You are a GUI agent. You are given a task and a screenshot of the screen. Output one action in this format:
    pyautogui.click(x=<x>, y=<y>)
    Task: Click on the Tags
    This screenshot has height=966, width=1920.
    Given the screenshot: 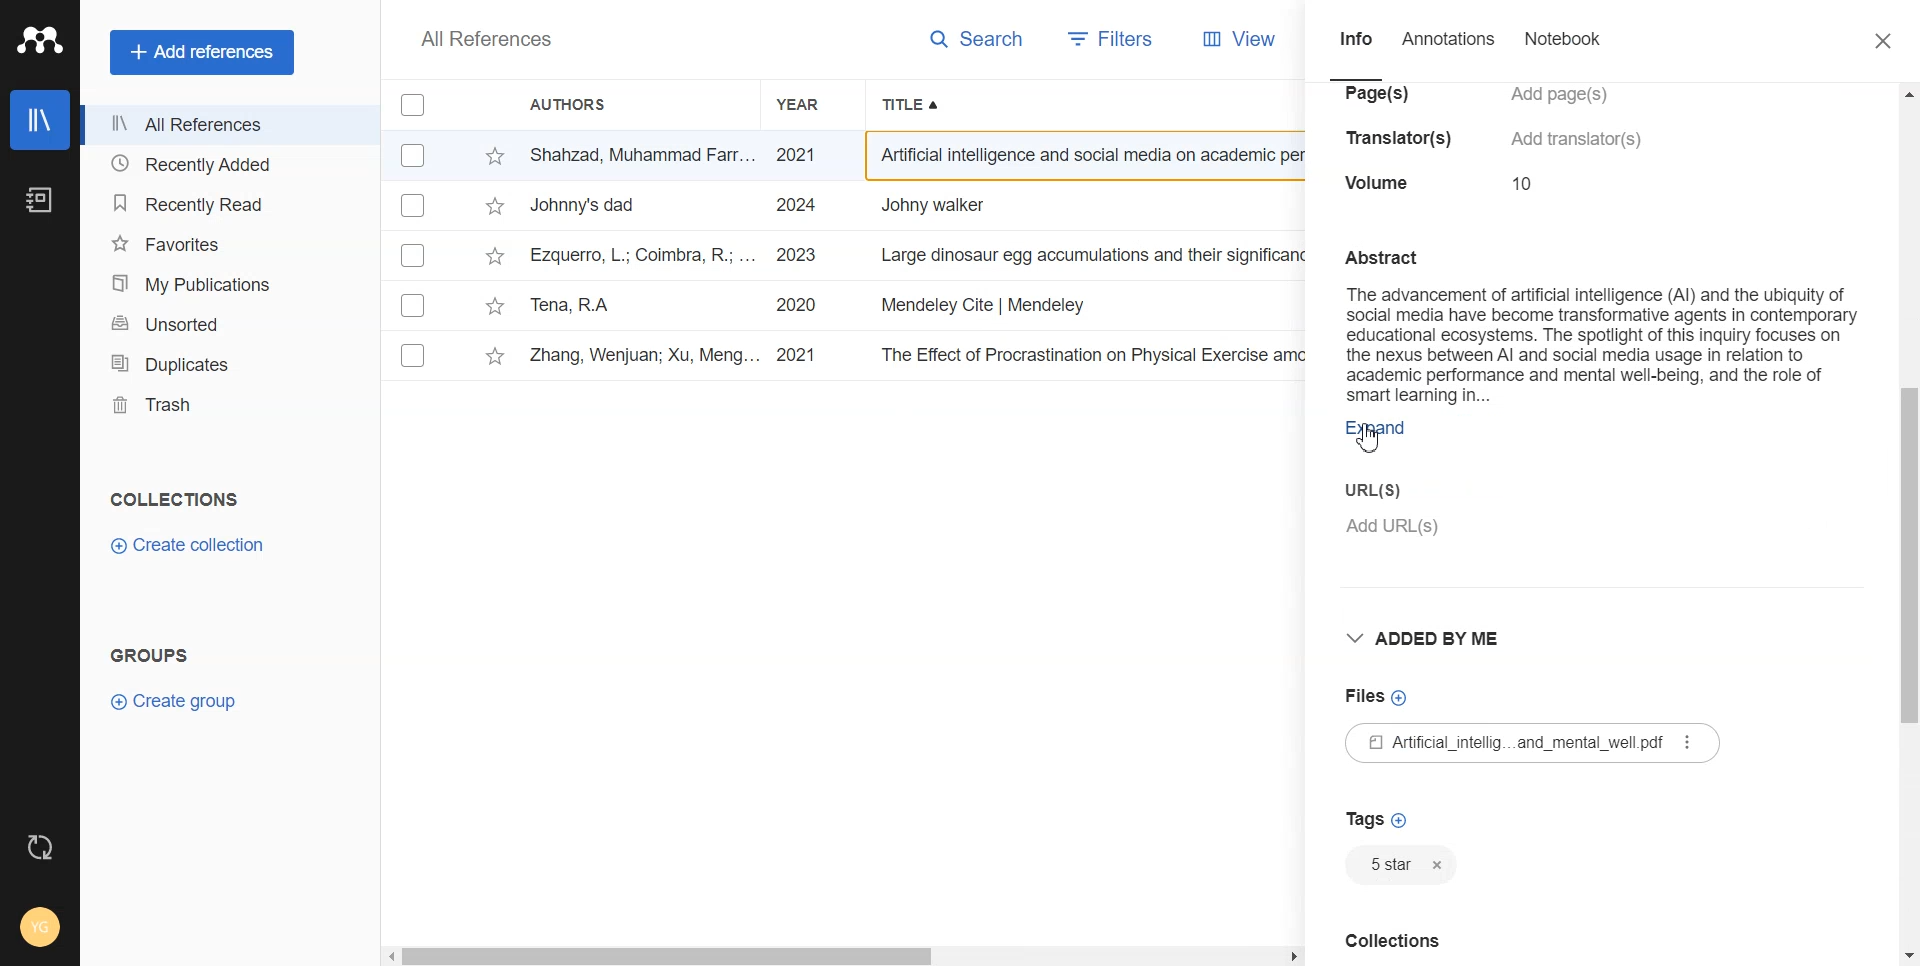 What is the action you would take?
    pyautogui.click(x=1384, y=863)
    